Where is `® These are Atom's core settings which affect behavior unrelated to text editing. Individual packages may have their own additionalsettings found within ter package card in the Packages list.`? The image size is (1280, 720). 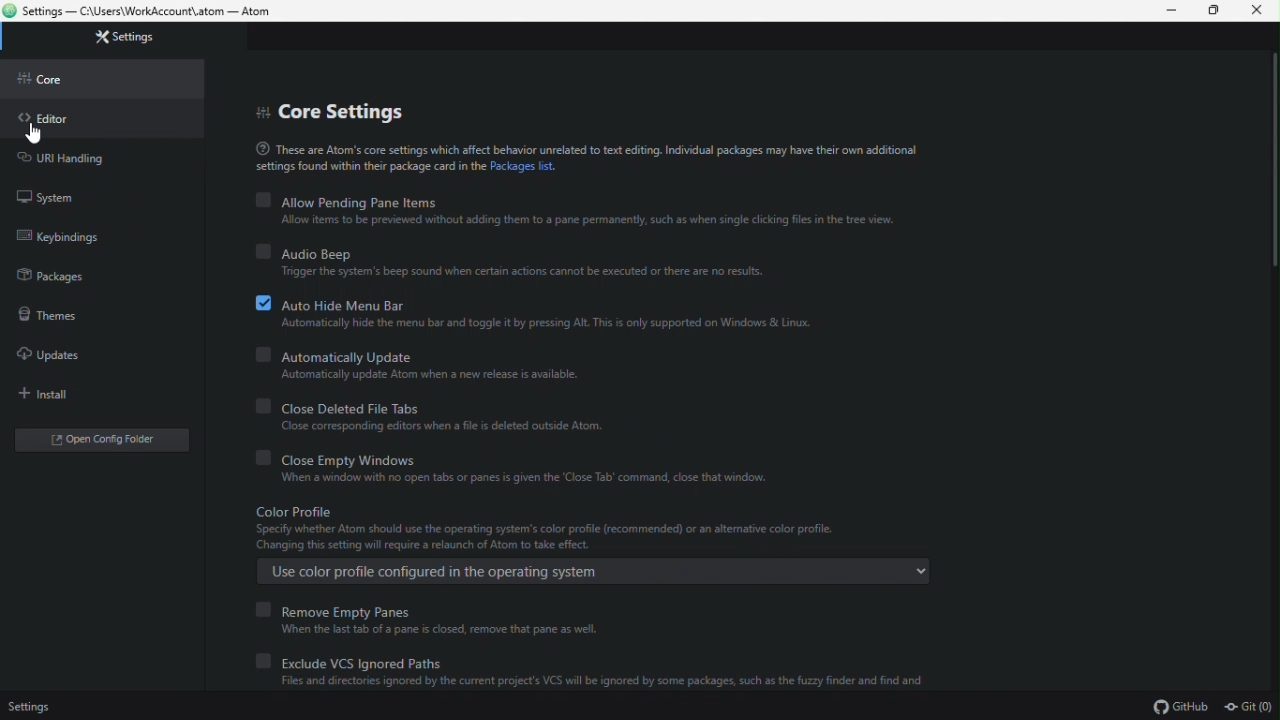 ® These are Atom's core settings which affect behavior unrelated to text editing. Individual packages may have their own additionalsettings found within ter package card in the Packages list. is located at coordinates (608, 155).